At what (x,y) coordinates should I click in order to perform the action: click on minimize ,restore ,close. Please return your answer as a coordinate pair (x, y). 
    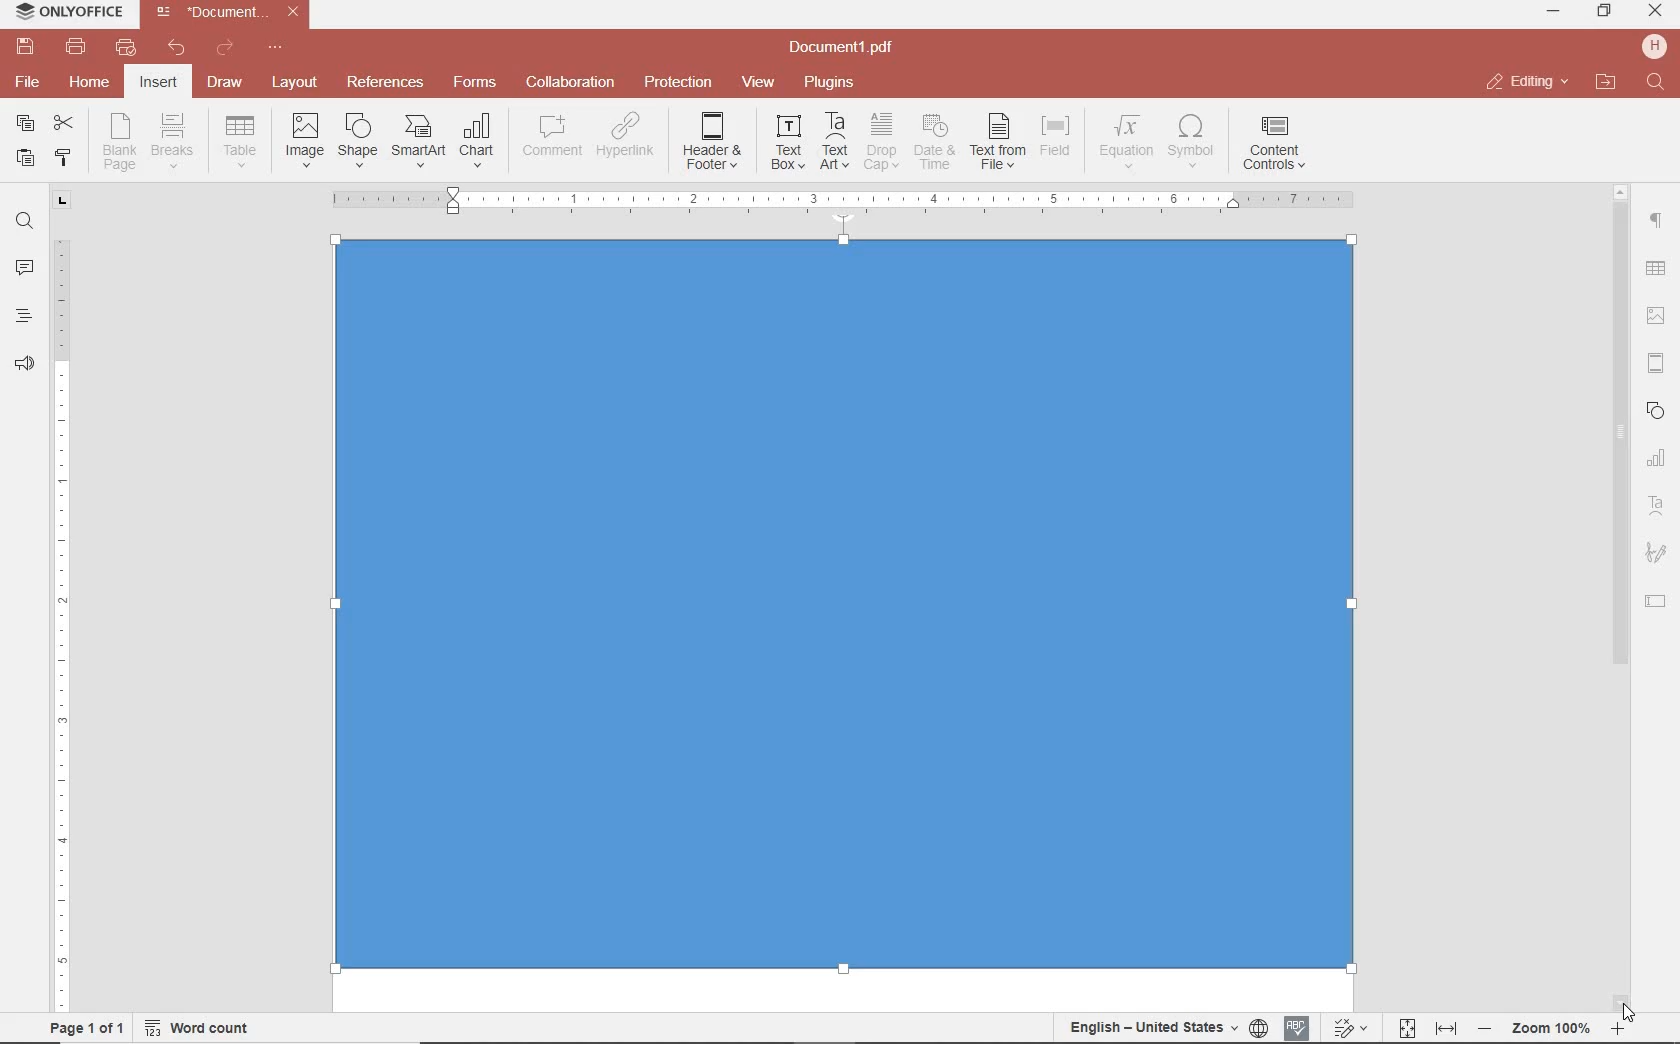
    Looking at the image, I should click on (1659, 12).